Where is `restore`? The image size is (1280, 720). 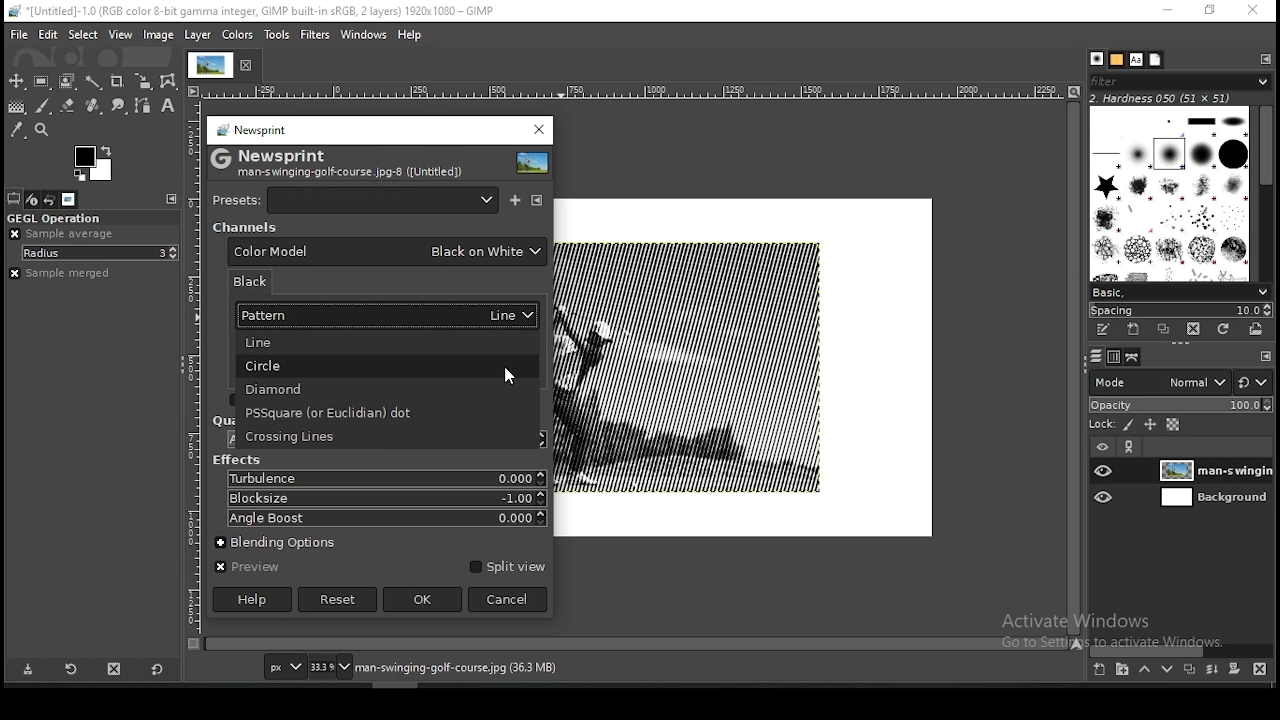
restore is located at coordinates (1212, 11).